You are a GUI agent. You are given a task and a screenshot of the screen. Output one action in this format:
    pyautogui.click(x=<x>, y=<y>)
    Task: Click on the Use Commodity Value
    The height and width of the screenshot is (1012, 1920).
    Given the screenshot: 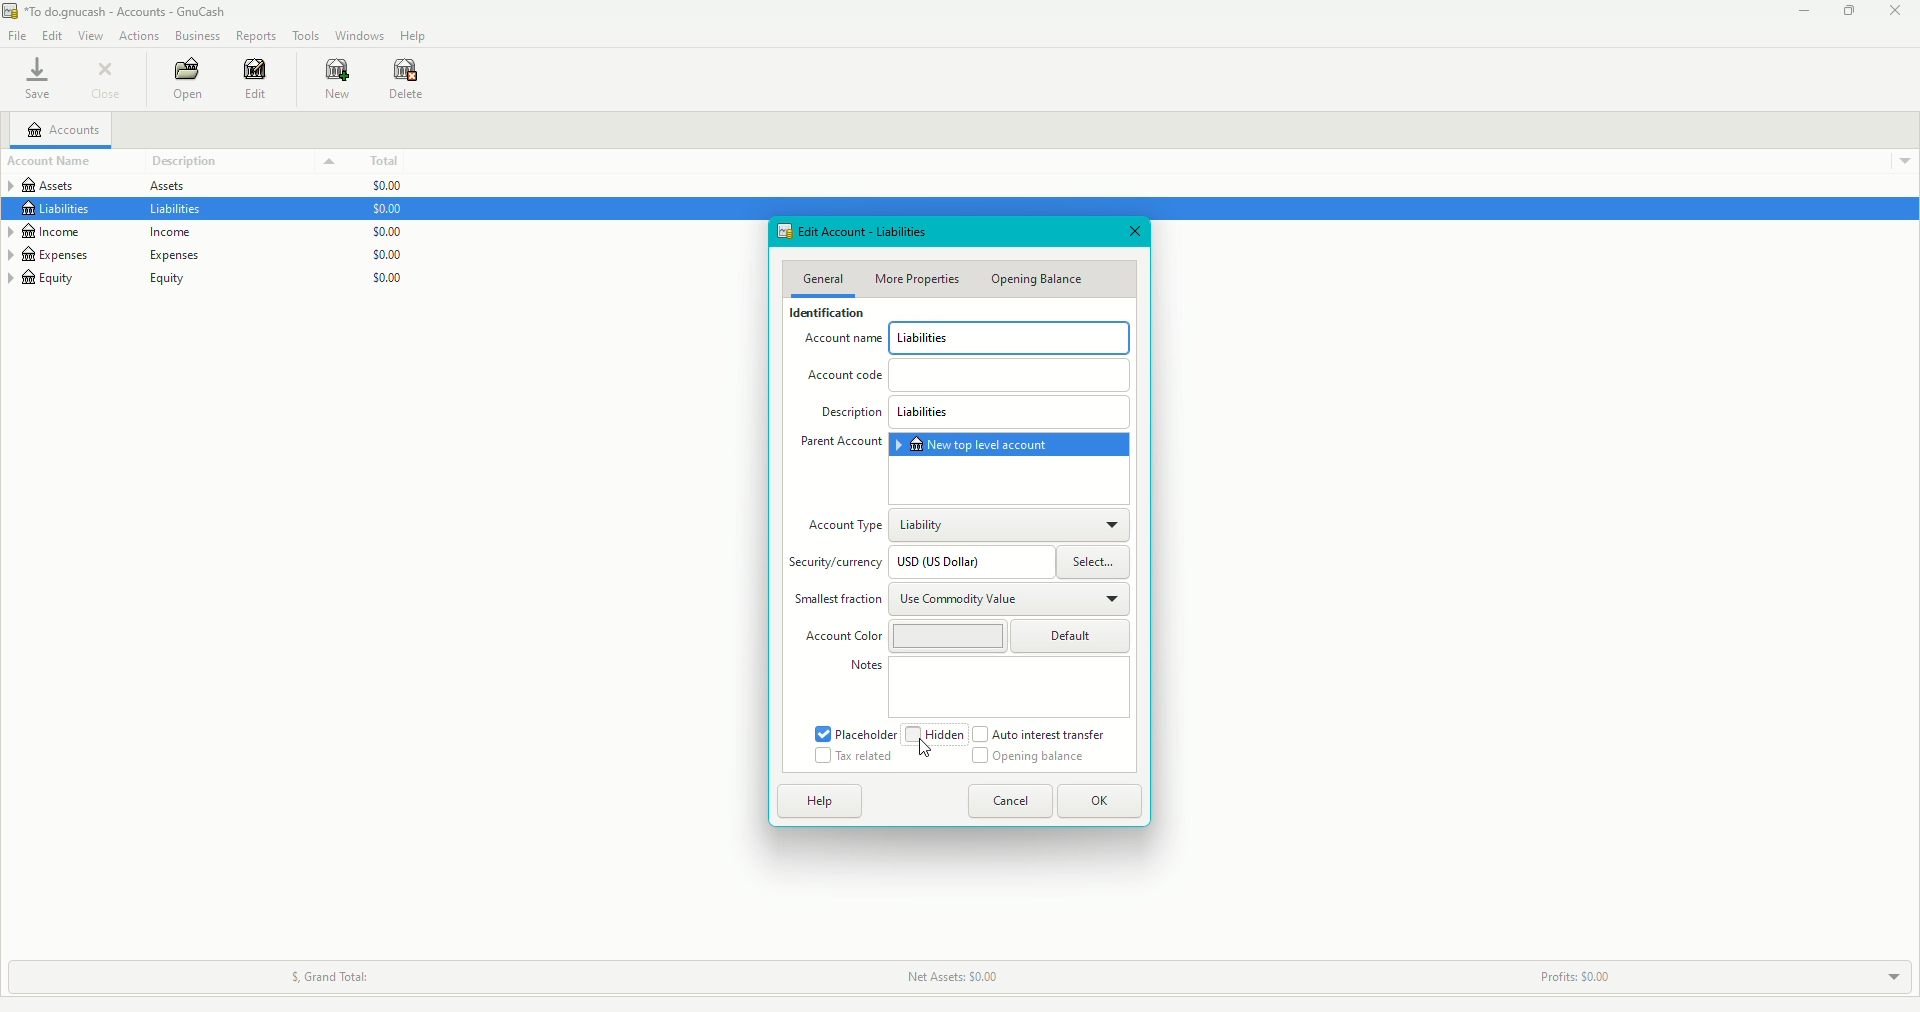 What is the action you would take?
    pyautogui.click(x=1014, y=600)
    